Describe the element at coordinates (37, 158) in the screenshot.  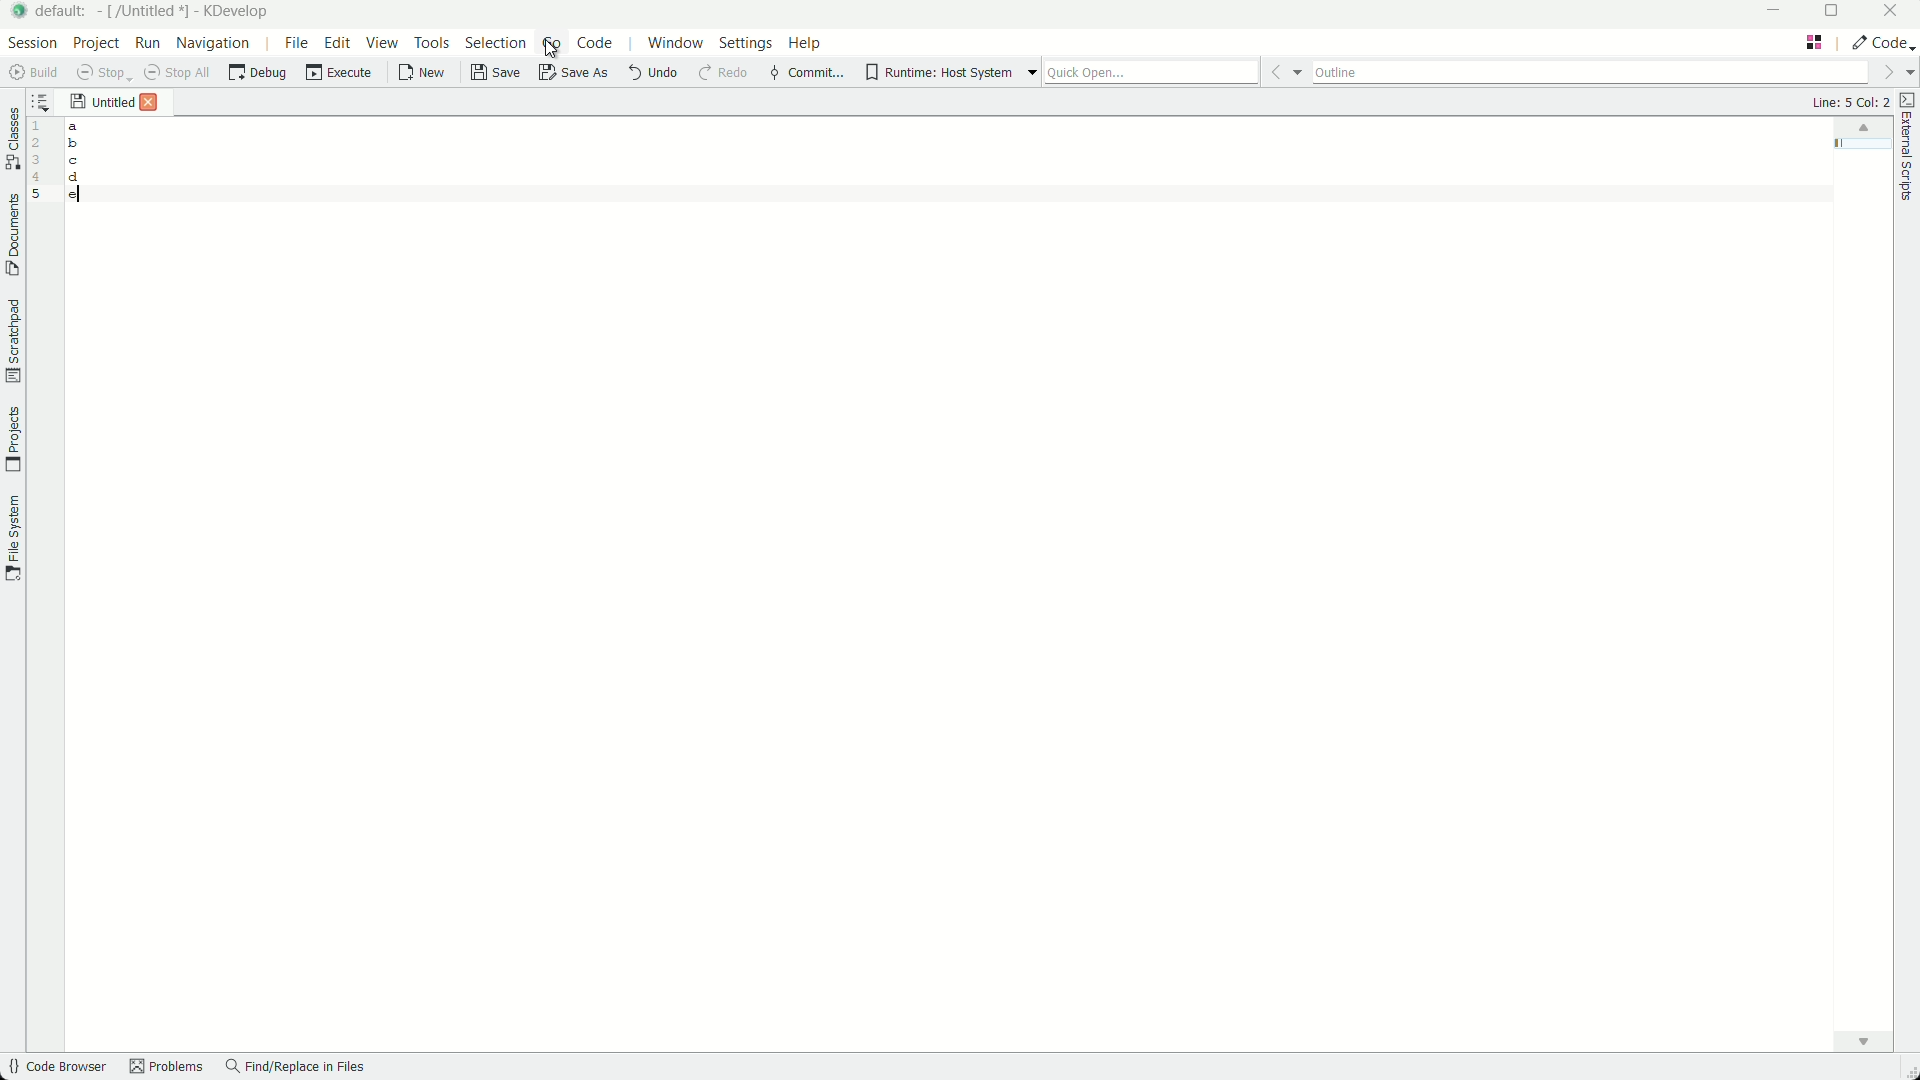
I see `line numbers` at that location.